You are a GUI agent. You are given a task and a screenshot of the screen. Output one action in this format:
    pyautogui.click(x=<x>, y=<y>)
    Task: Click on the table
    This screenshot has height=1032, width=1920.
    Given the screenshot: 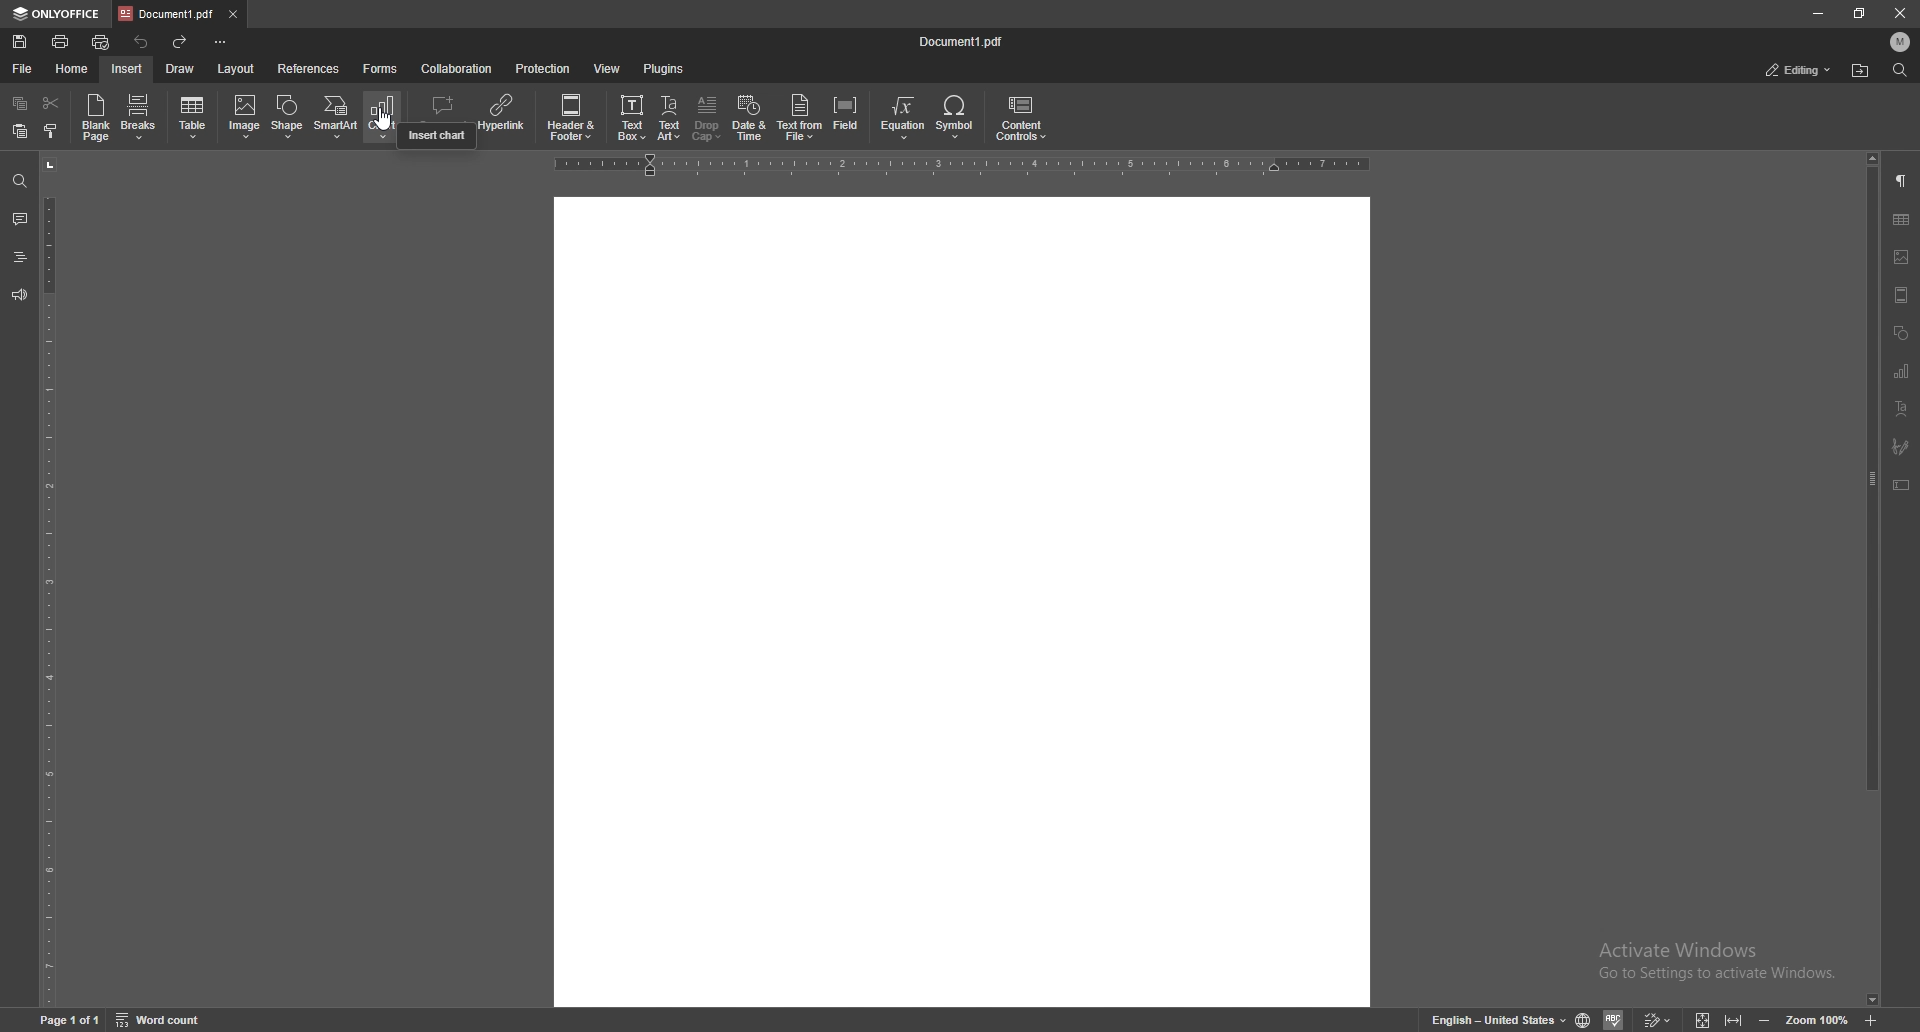 What is the action you would take?
    pyautogui.click(x=192, y=118)
    